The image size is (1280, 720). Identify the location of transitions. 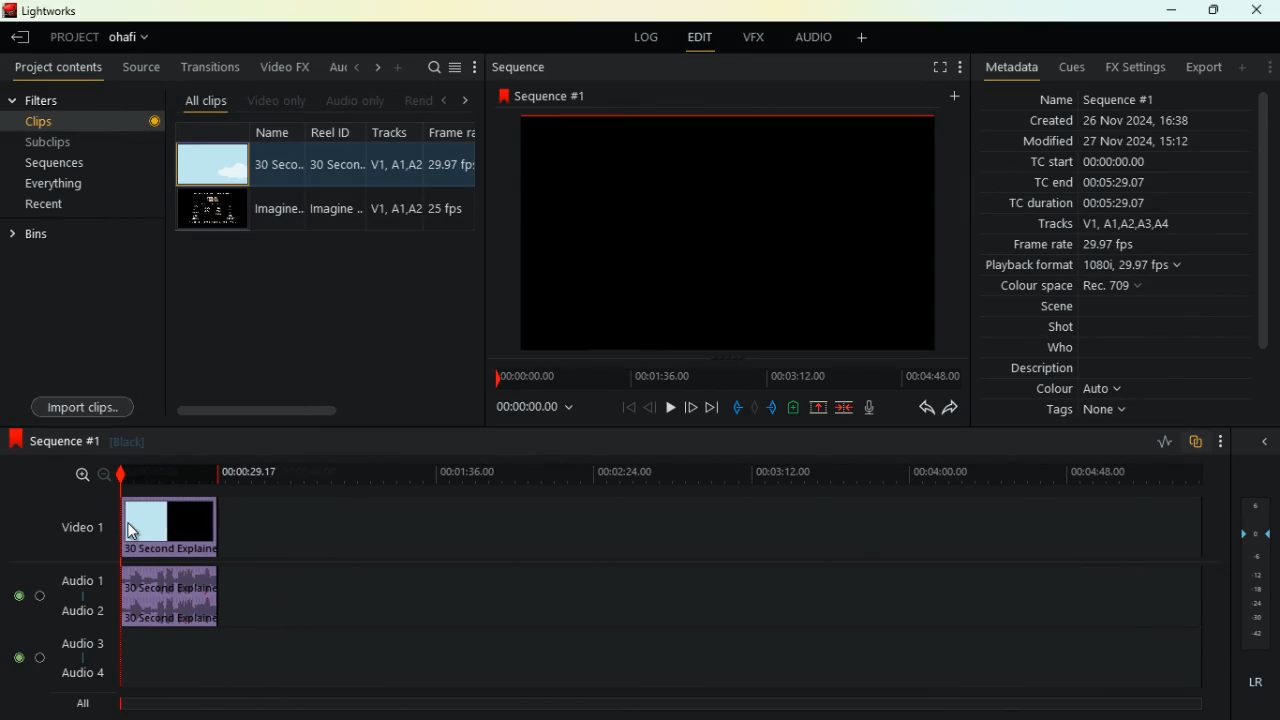
(211, 67).